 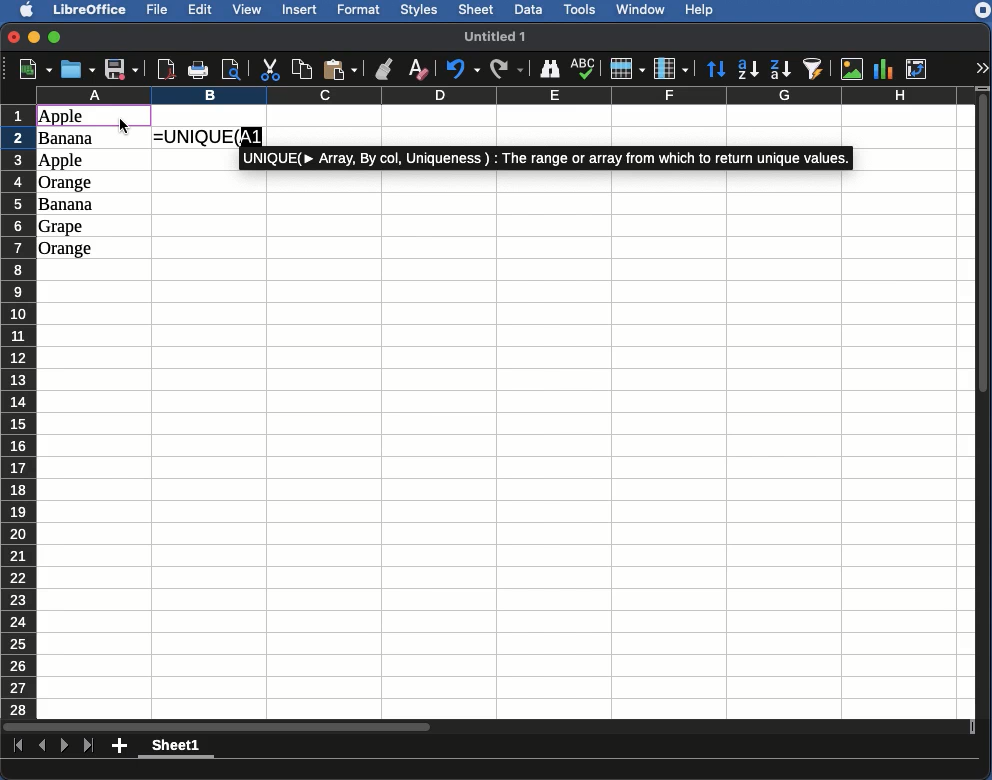 What do you see at coordinates (781, 68) in the screenshot?
I see `Descending` at bounding box center [781, 68].